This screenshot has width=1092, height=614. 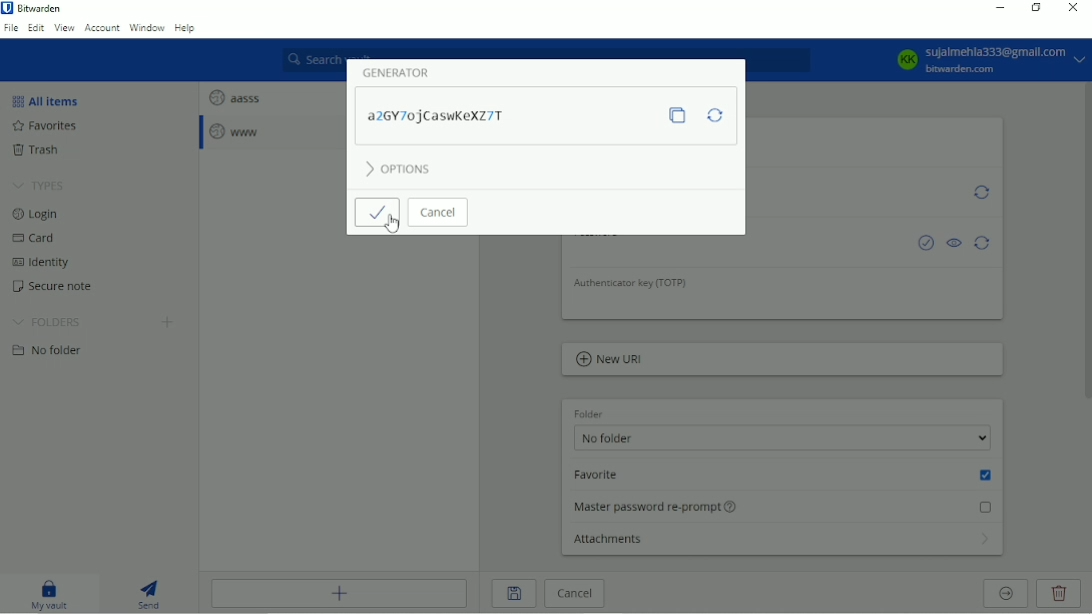 What do you see at coordinates (35, 152) in the screenshot?
I see `Trash` at bounding box center [35, 152].